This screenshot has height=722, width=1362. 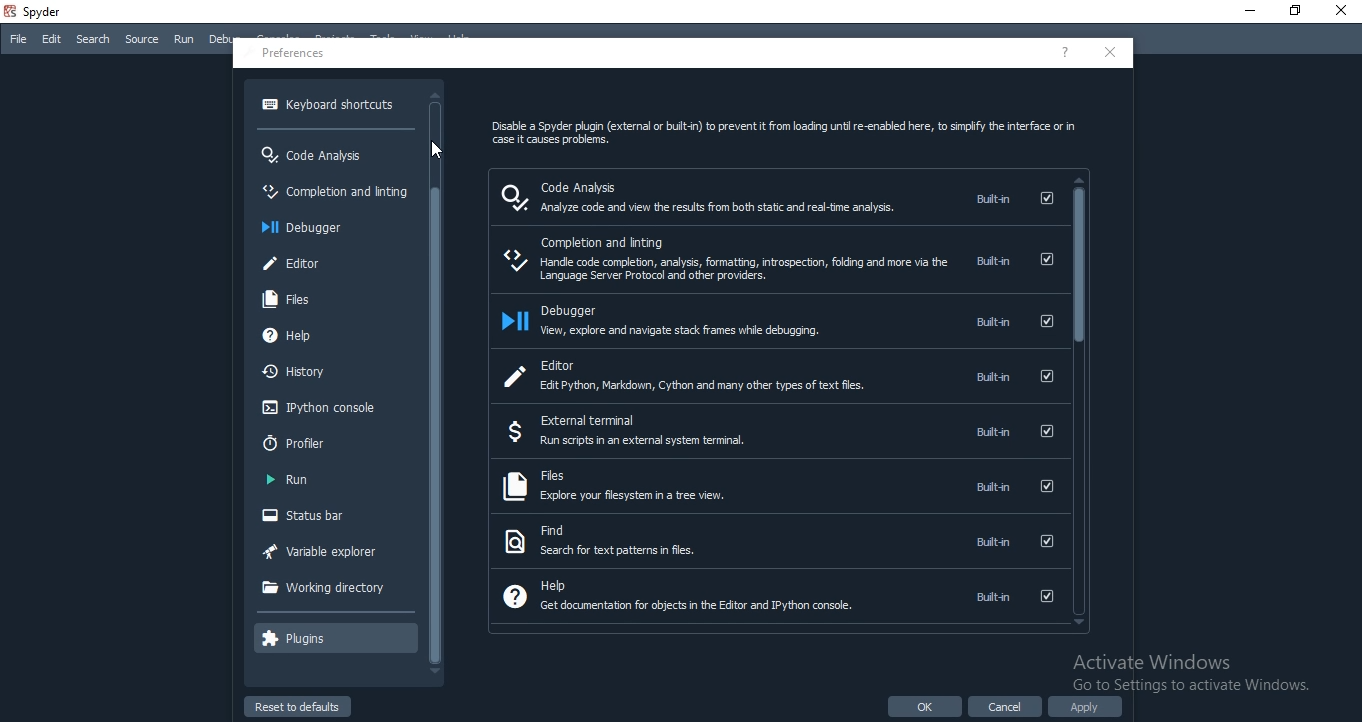 I want to click on SRS St TC eo
Language Server Protocol and other providers., so click(x=732, y=270).